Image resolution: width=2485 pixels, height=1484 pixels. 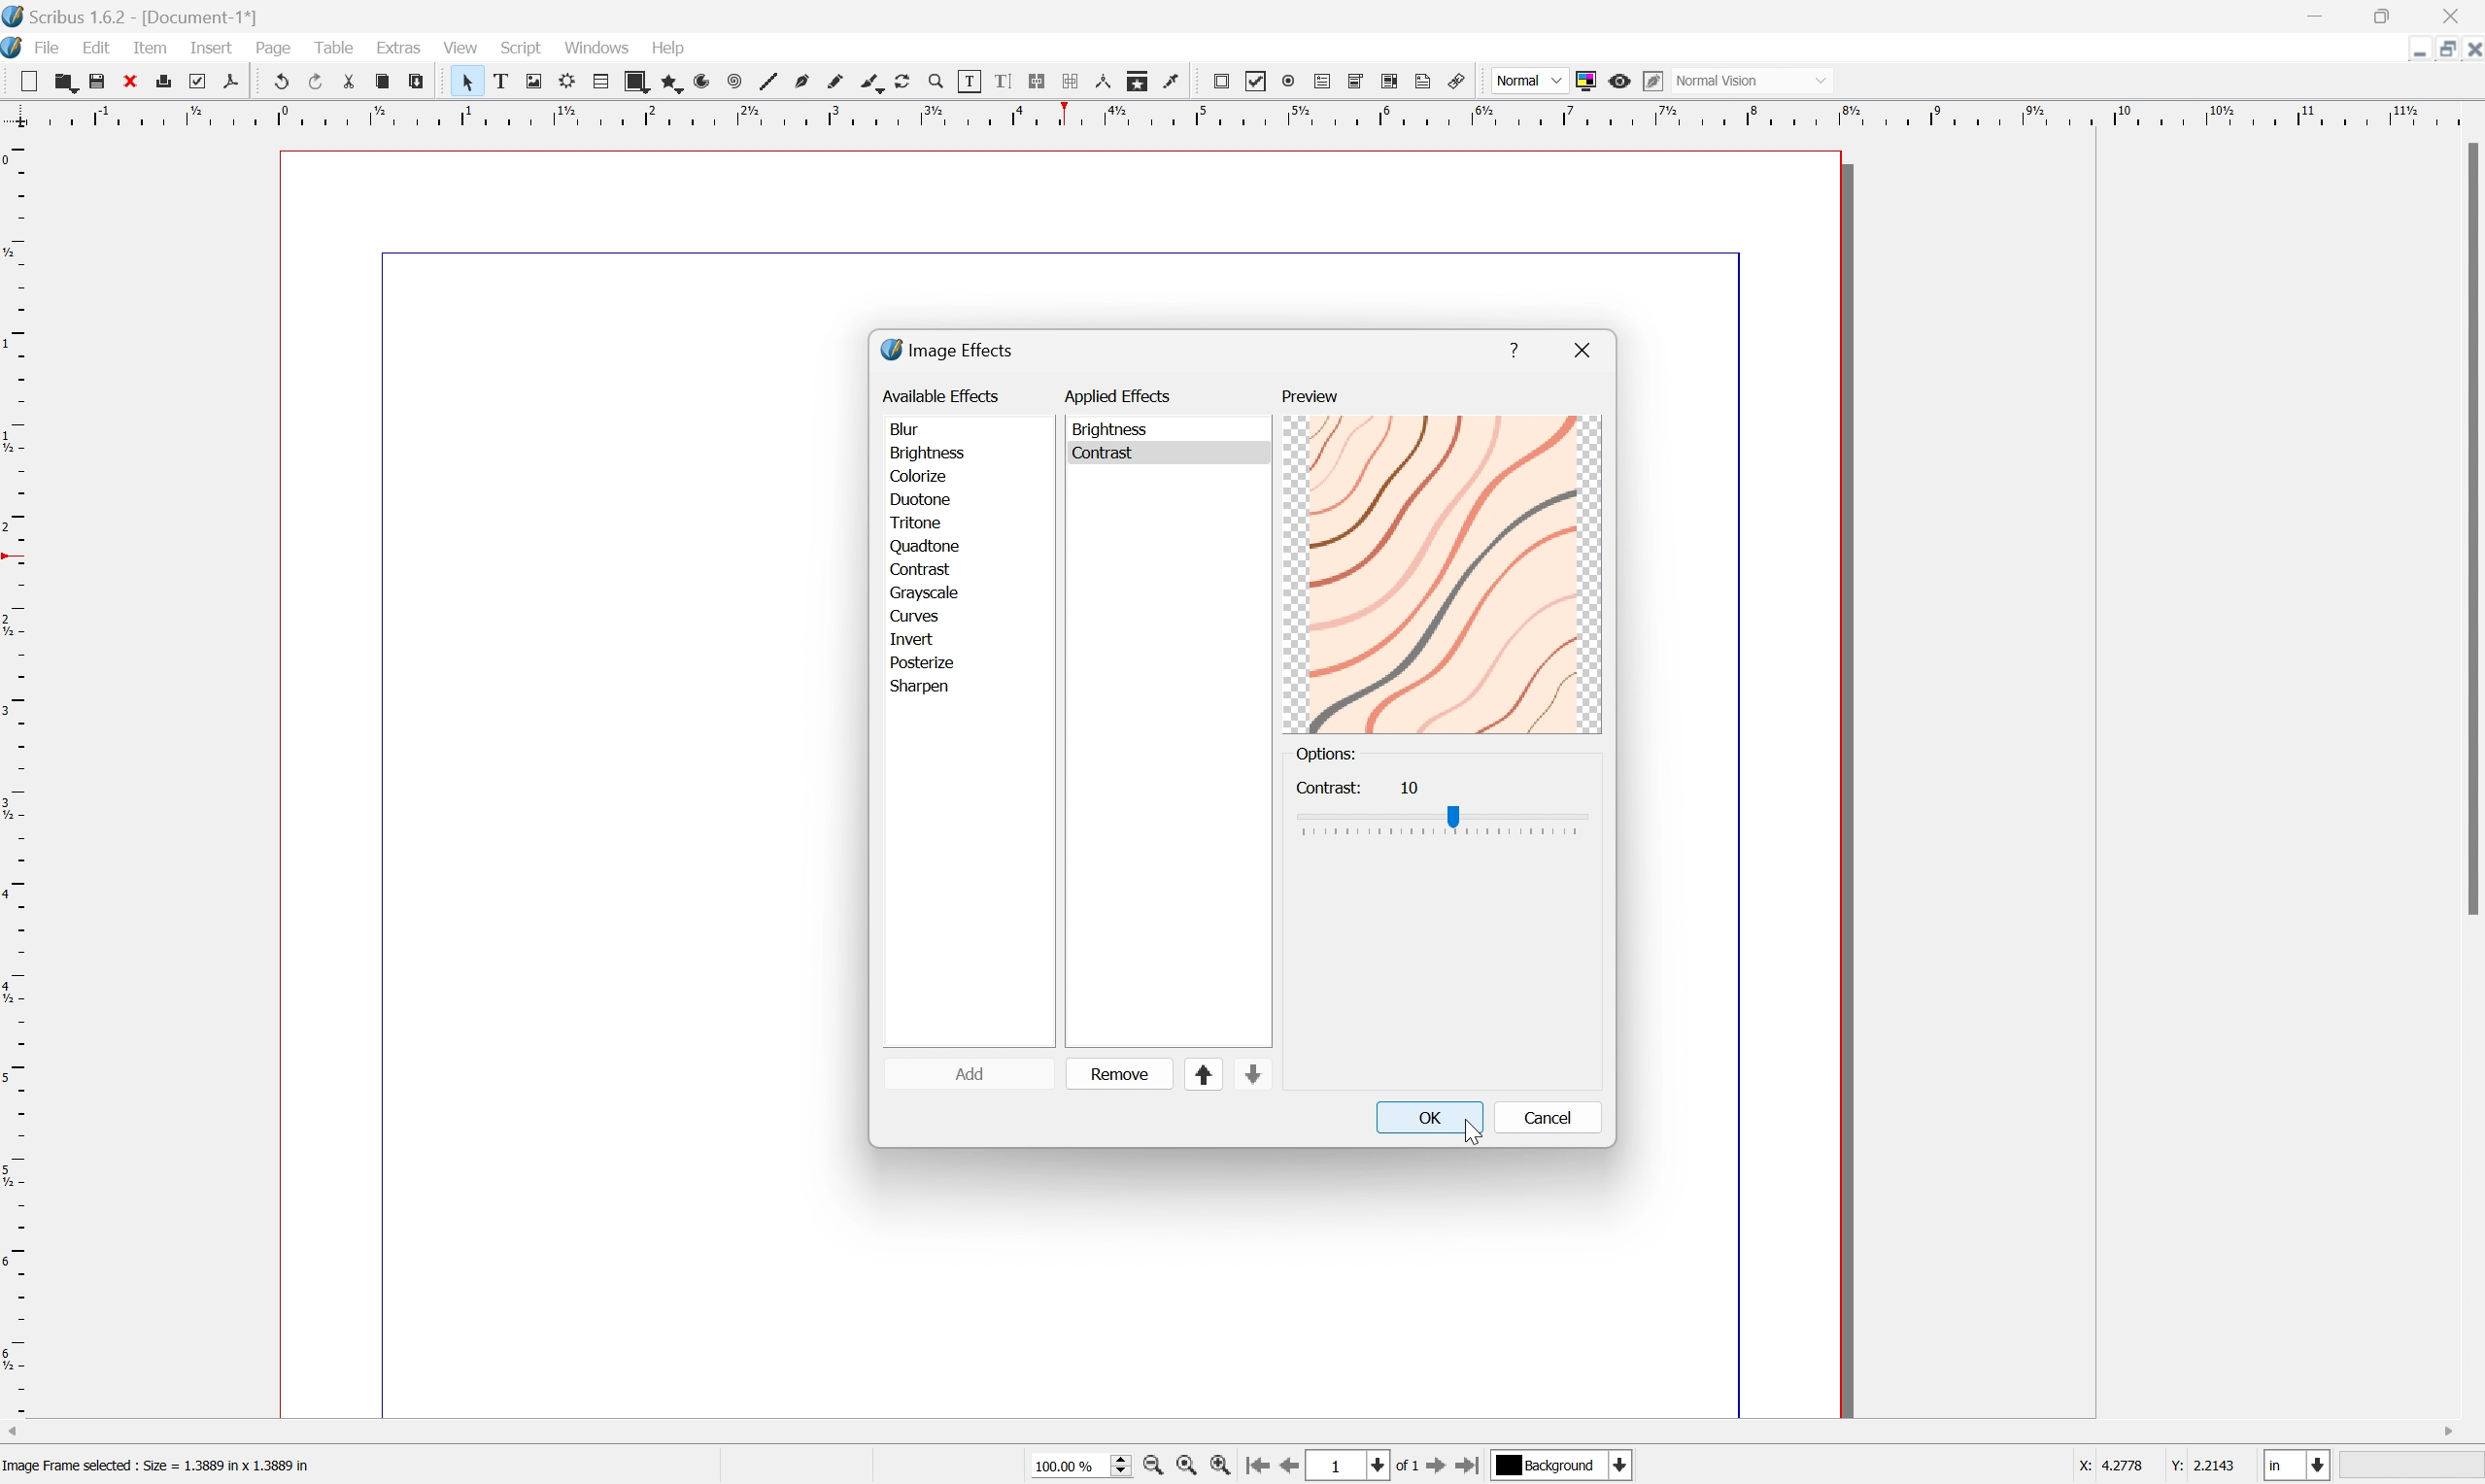 What do you see at coordinates (943, 395) in the screenshot?
I see `available effects` at bounding box center [943, 395].